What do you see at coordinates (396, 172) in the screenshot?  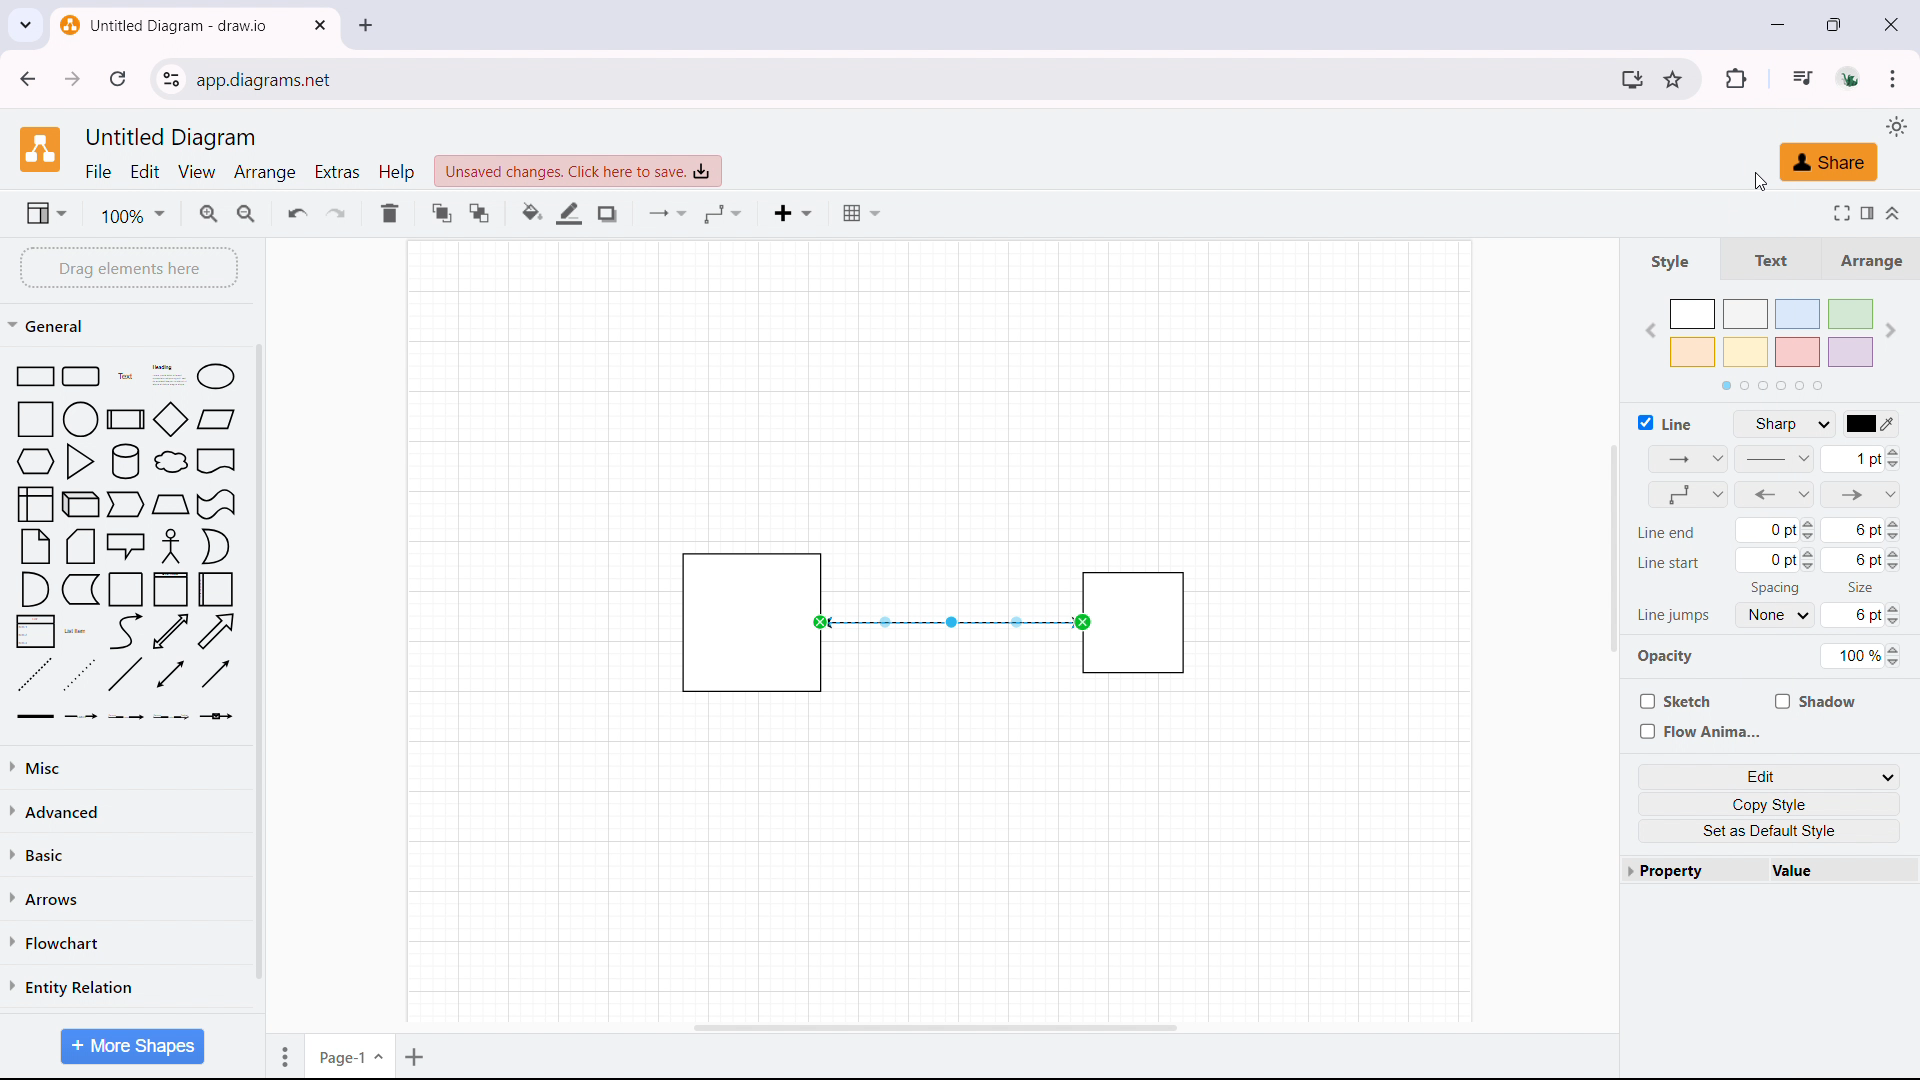 I see `help` at bounding box center [396, 172].